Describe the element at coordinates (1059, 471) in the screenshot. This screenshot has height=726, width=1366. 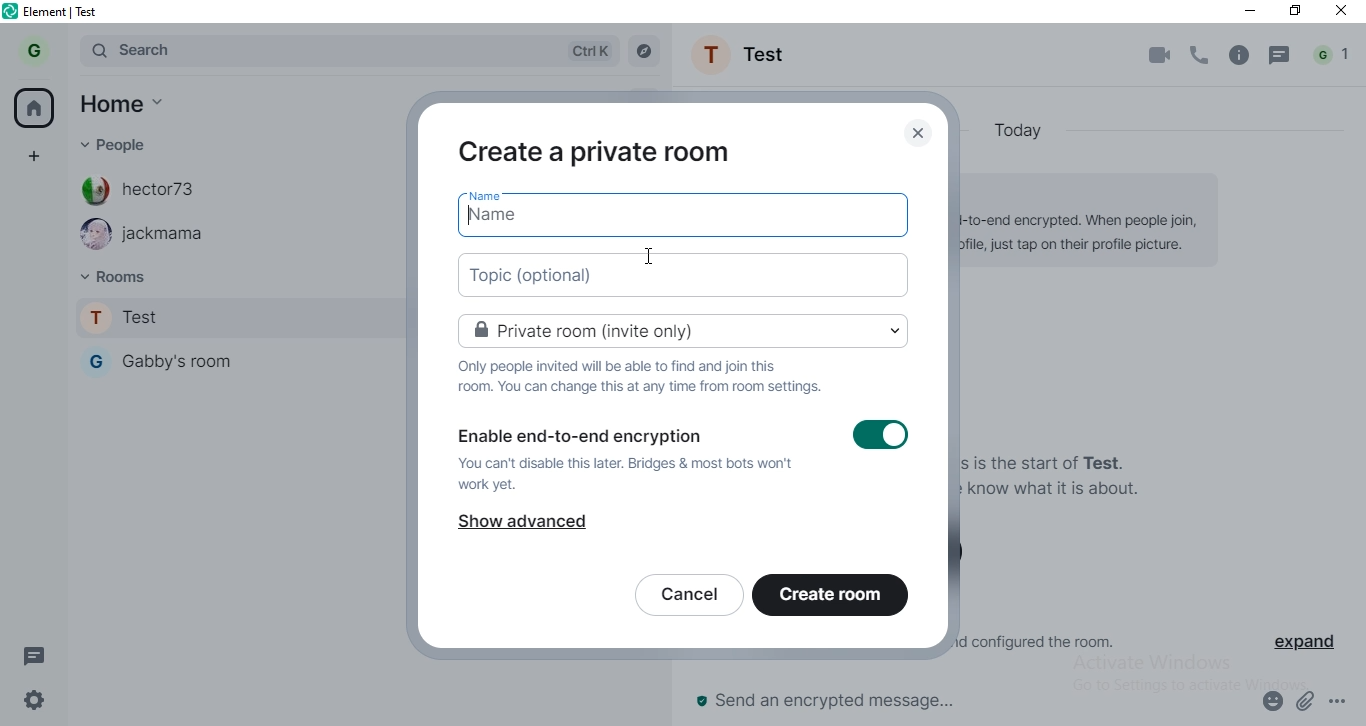
I see `You created this room. This is the start of Test.
Add a topic to help people know what it is about.` at that location.